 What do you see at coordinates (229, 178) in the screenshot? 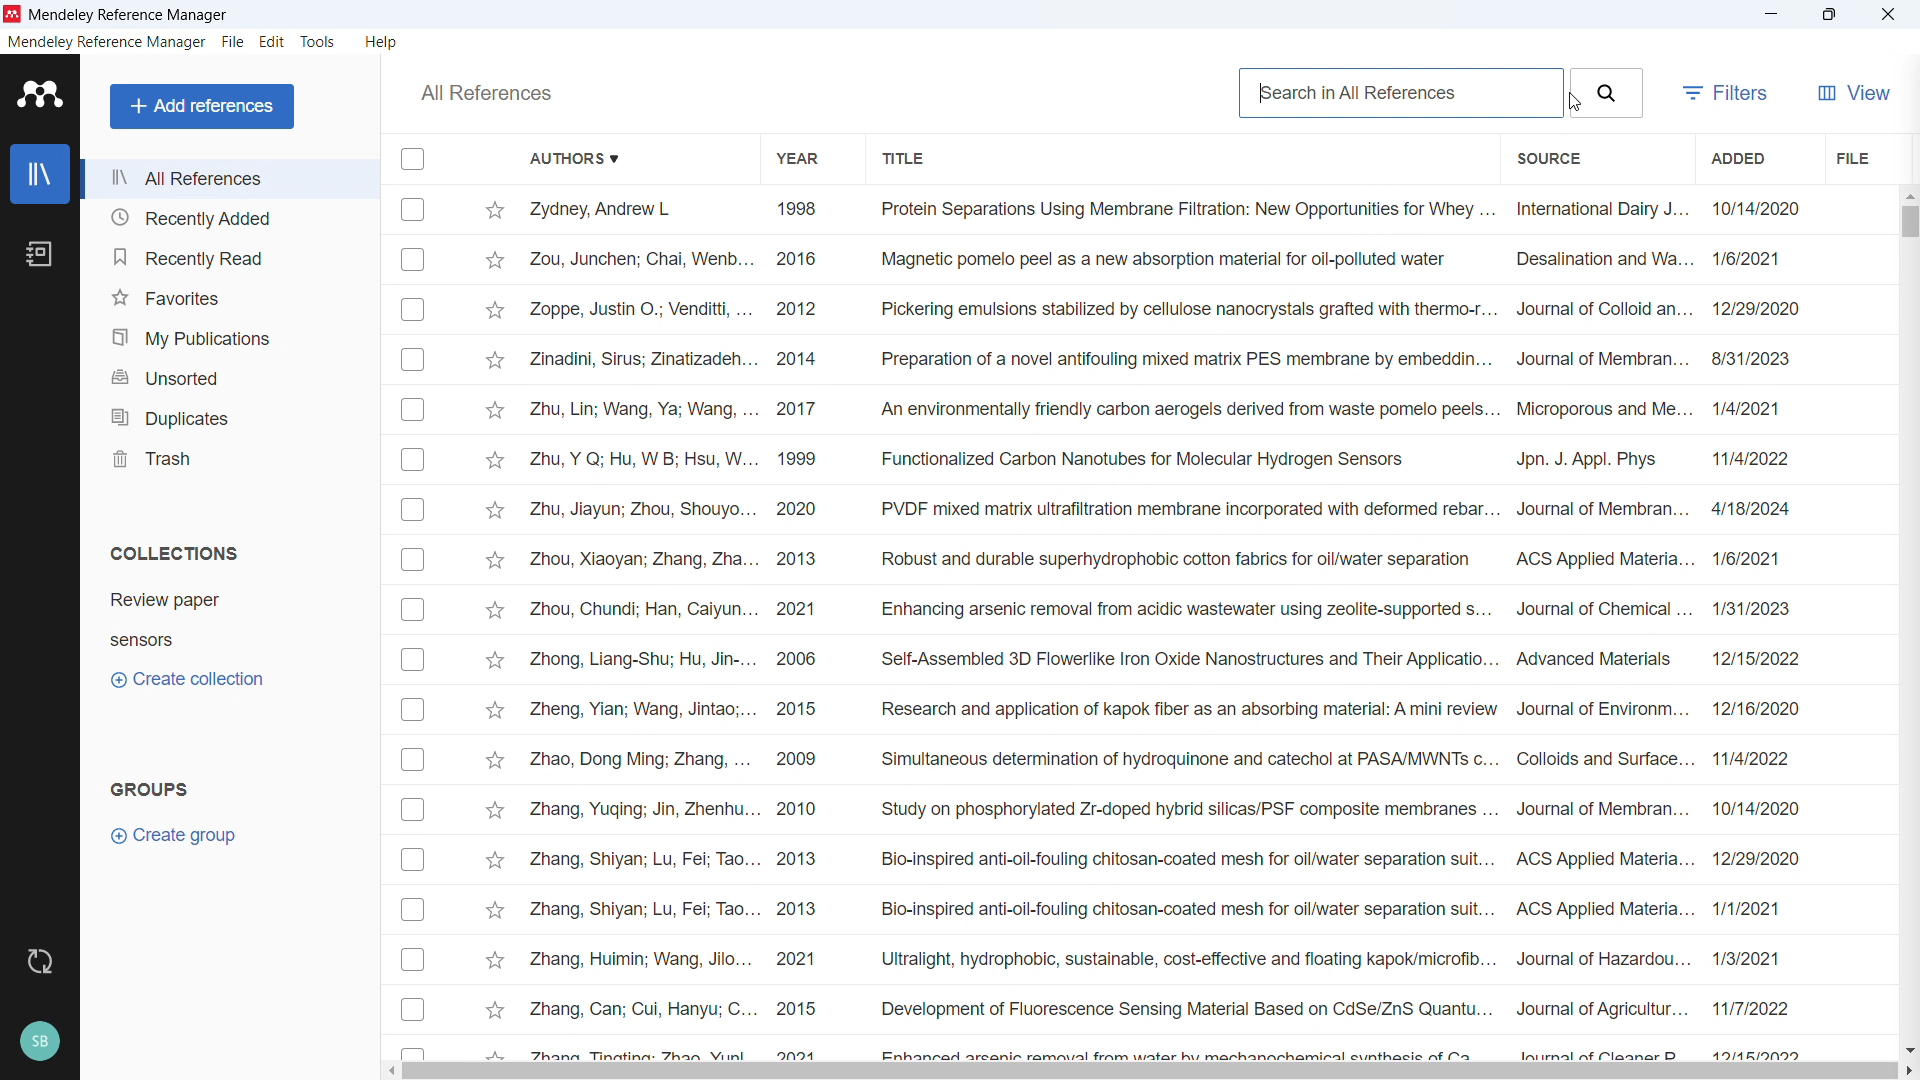
I see `All references ` at bounding box center [229, 178].